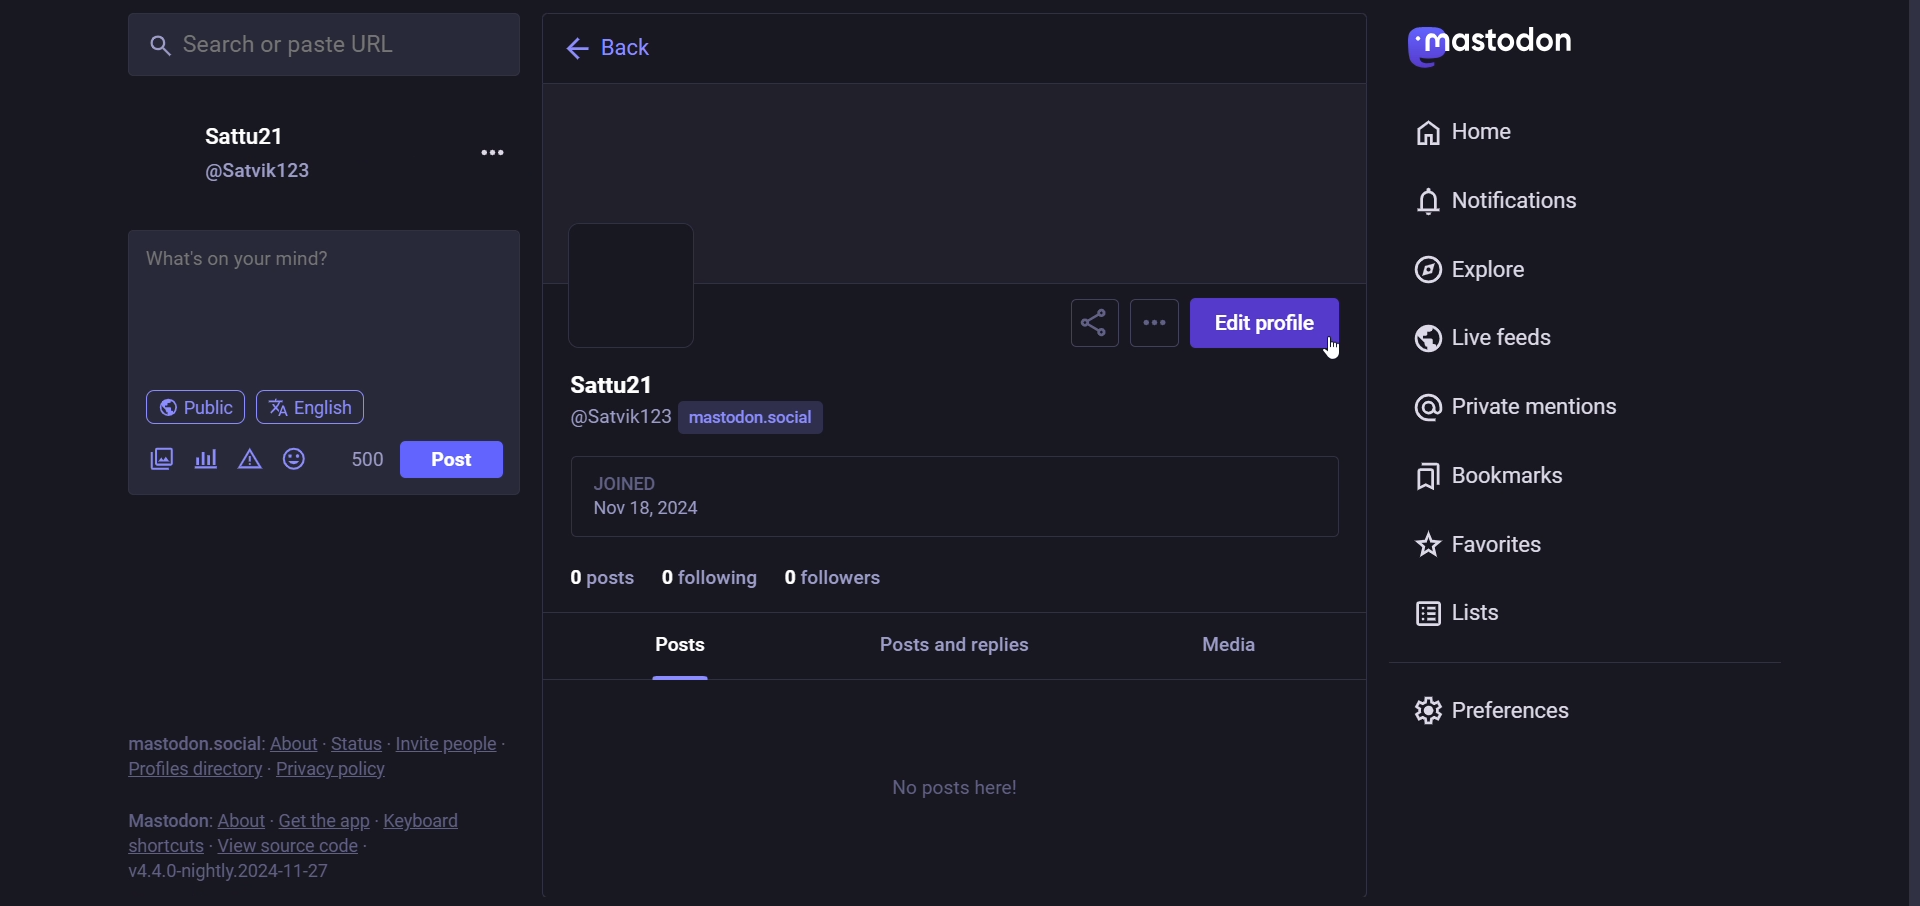  Describe the element at coordinates (294, 461) in the screenshot. I see `emoji` at that location.